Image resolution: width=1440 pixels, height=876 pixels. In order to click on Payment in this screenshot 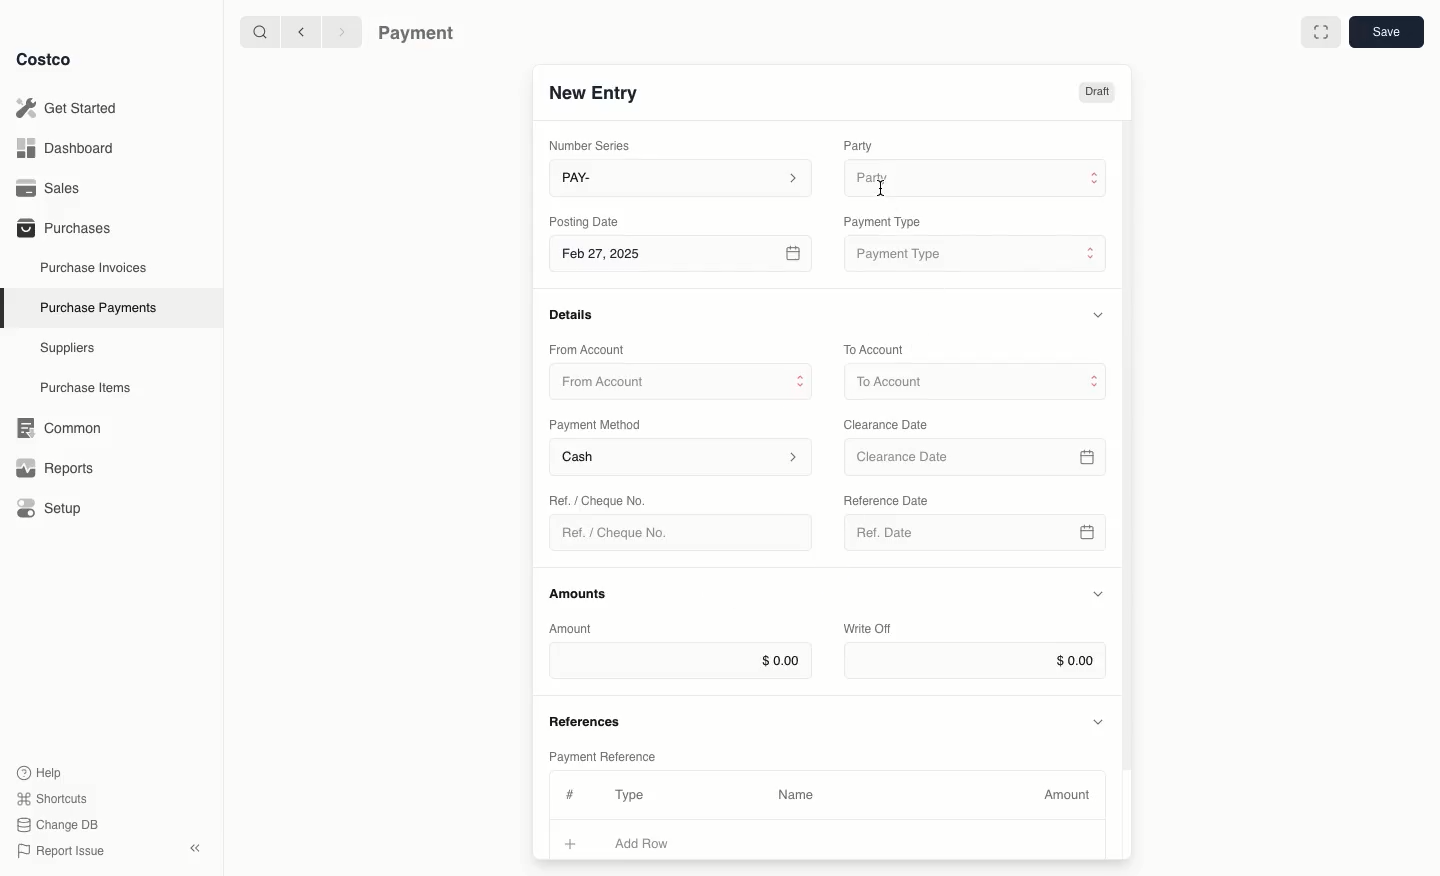, I will do `click(421, 35)`.